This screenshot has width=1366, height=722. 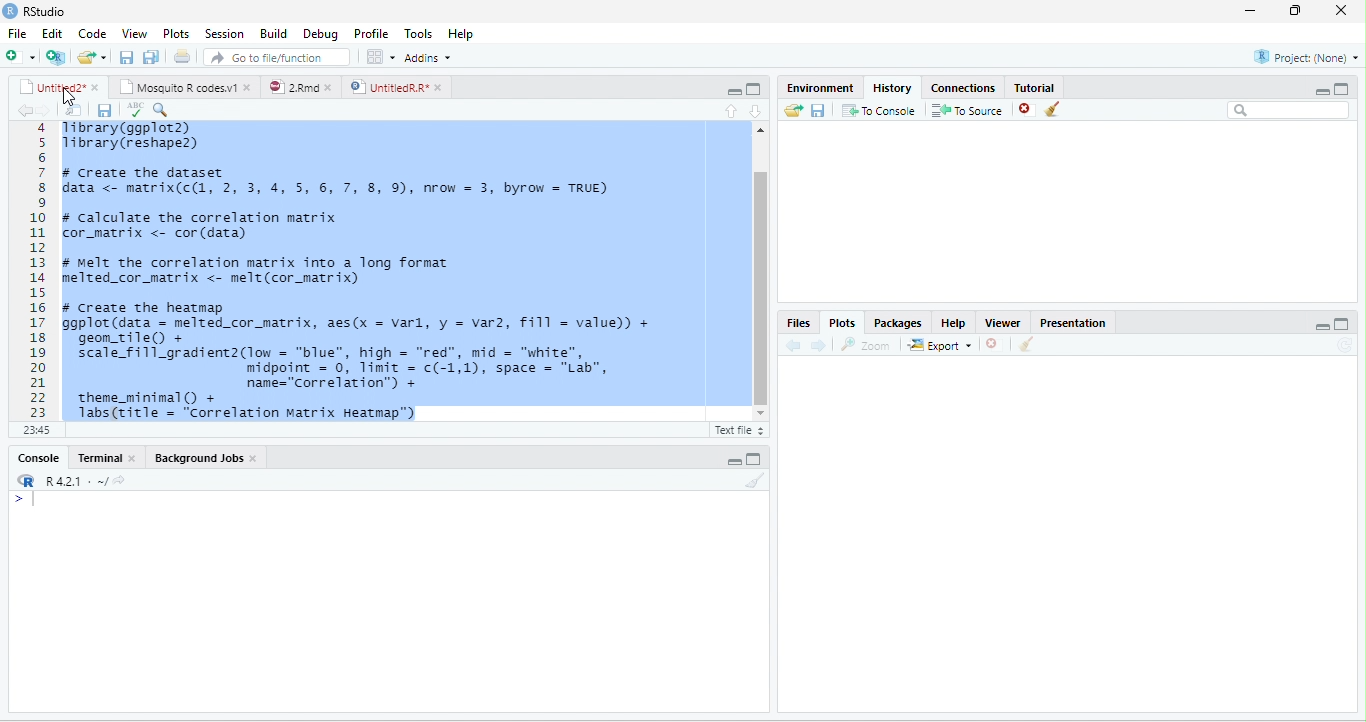 I want to click on save, so click(x=98, y=110).